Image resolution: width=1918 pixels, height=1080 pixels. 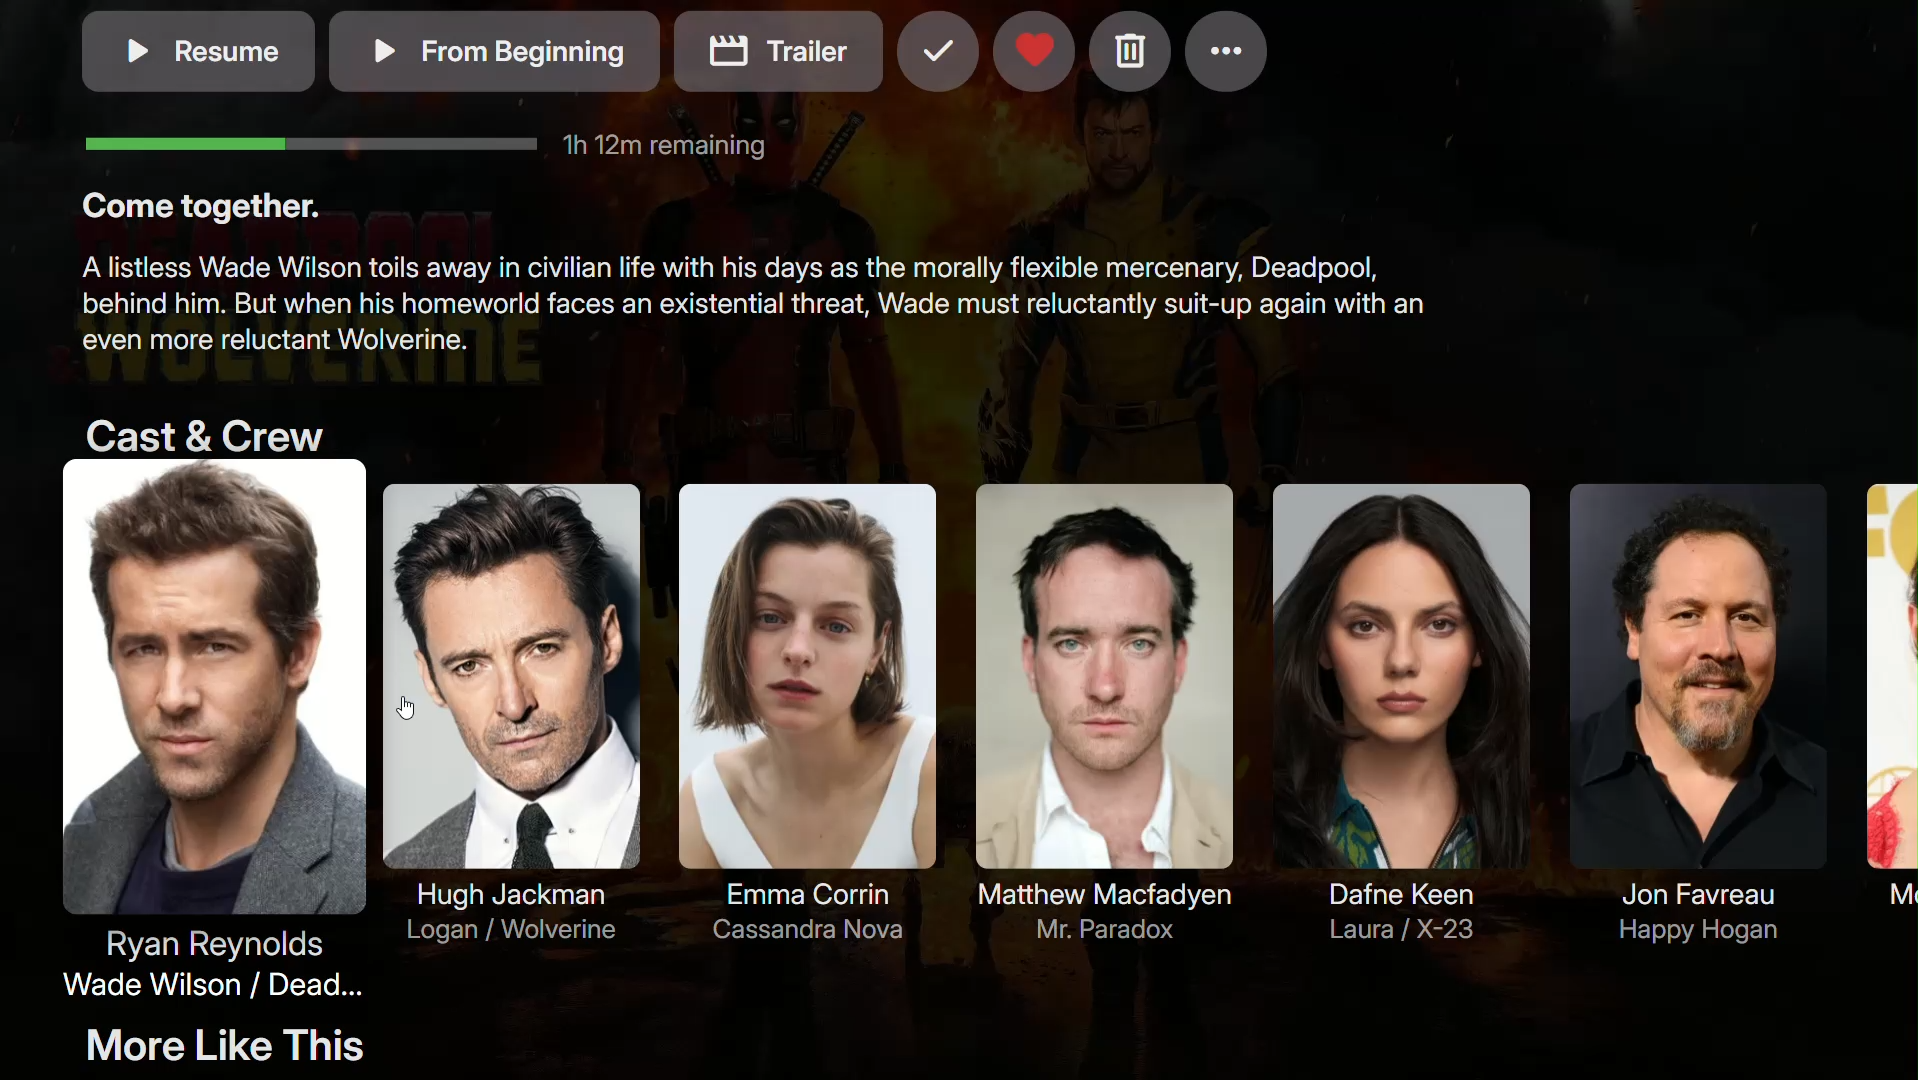 What do you see at coordinates (206, 735) in the screenshot?
I see `Ryan Reynolds` at bounding box center [206, 735].